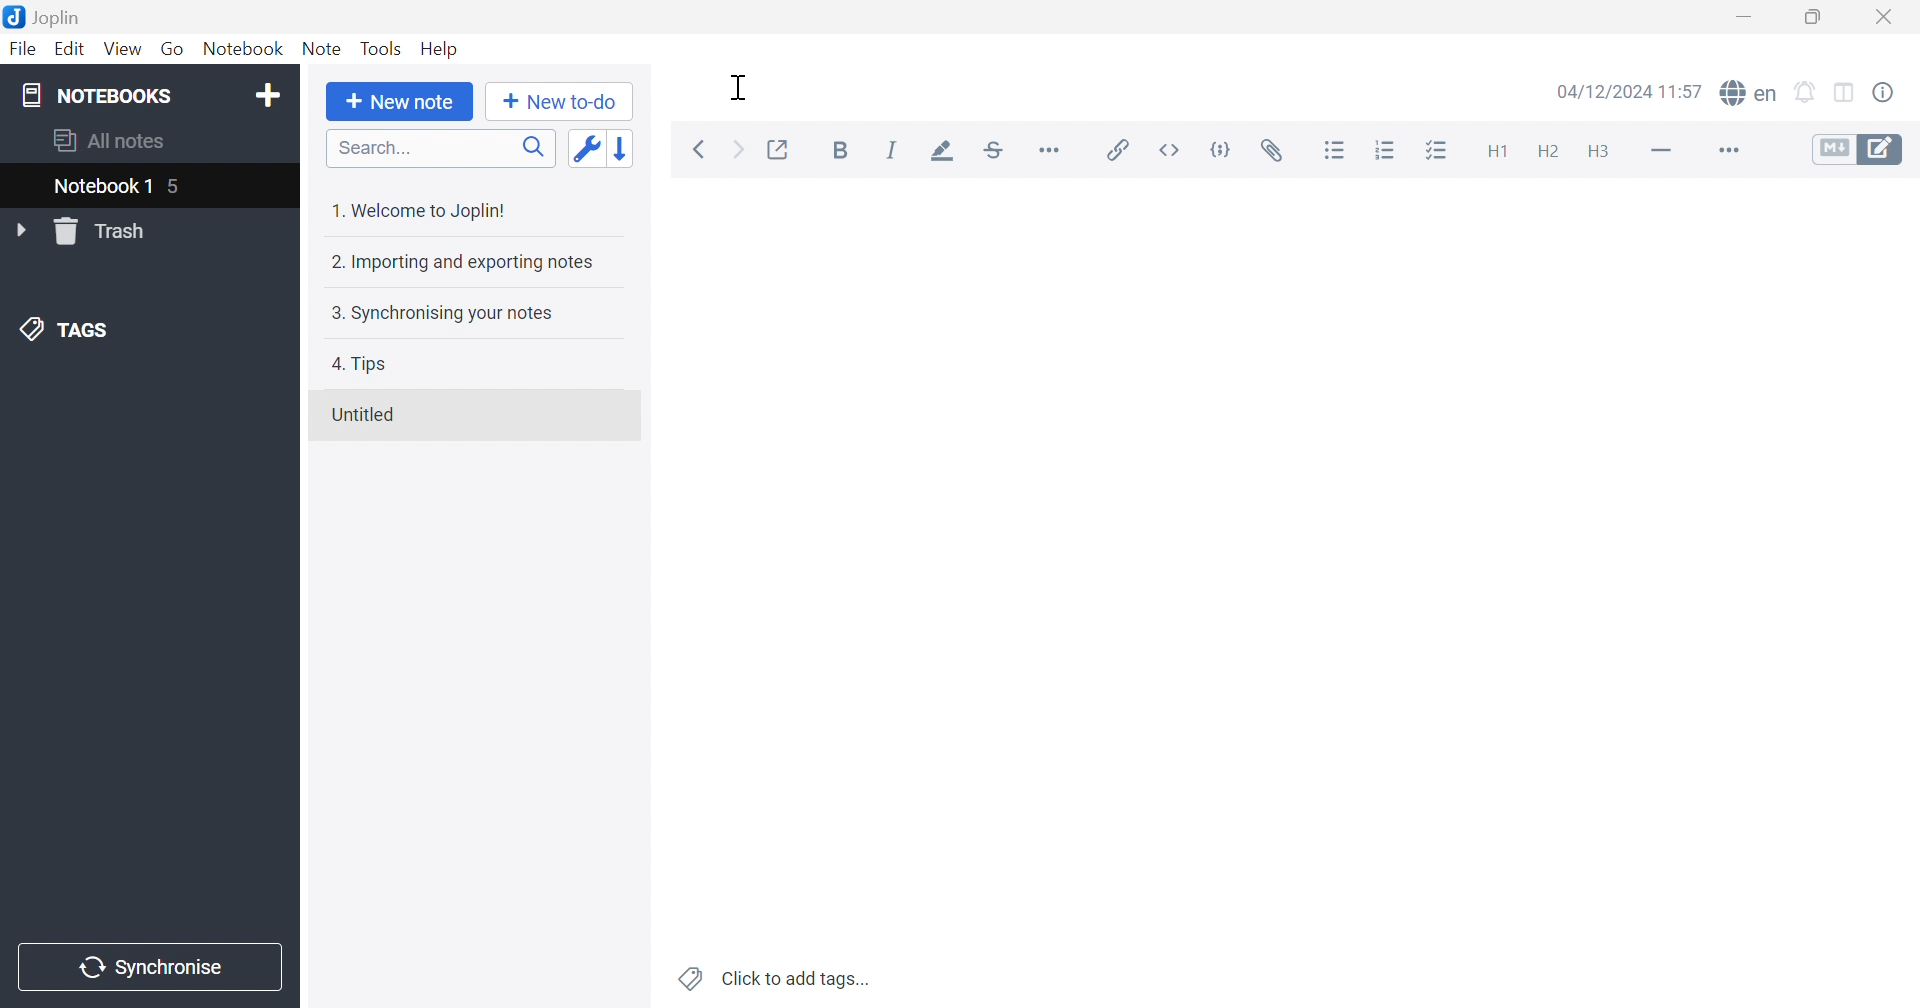 Image resolution: width=1920 pixels, height=1008 pixels. What do you see at coordinates (1221, 148) in the screenshot?
I see `Code` at bounding box center [1221, 148].